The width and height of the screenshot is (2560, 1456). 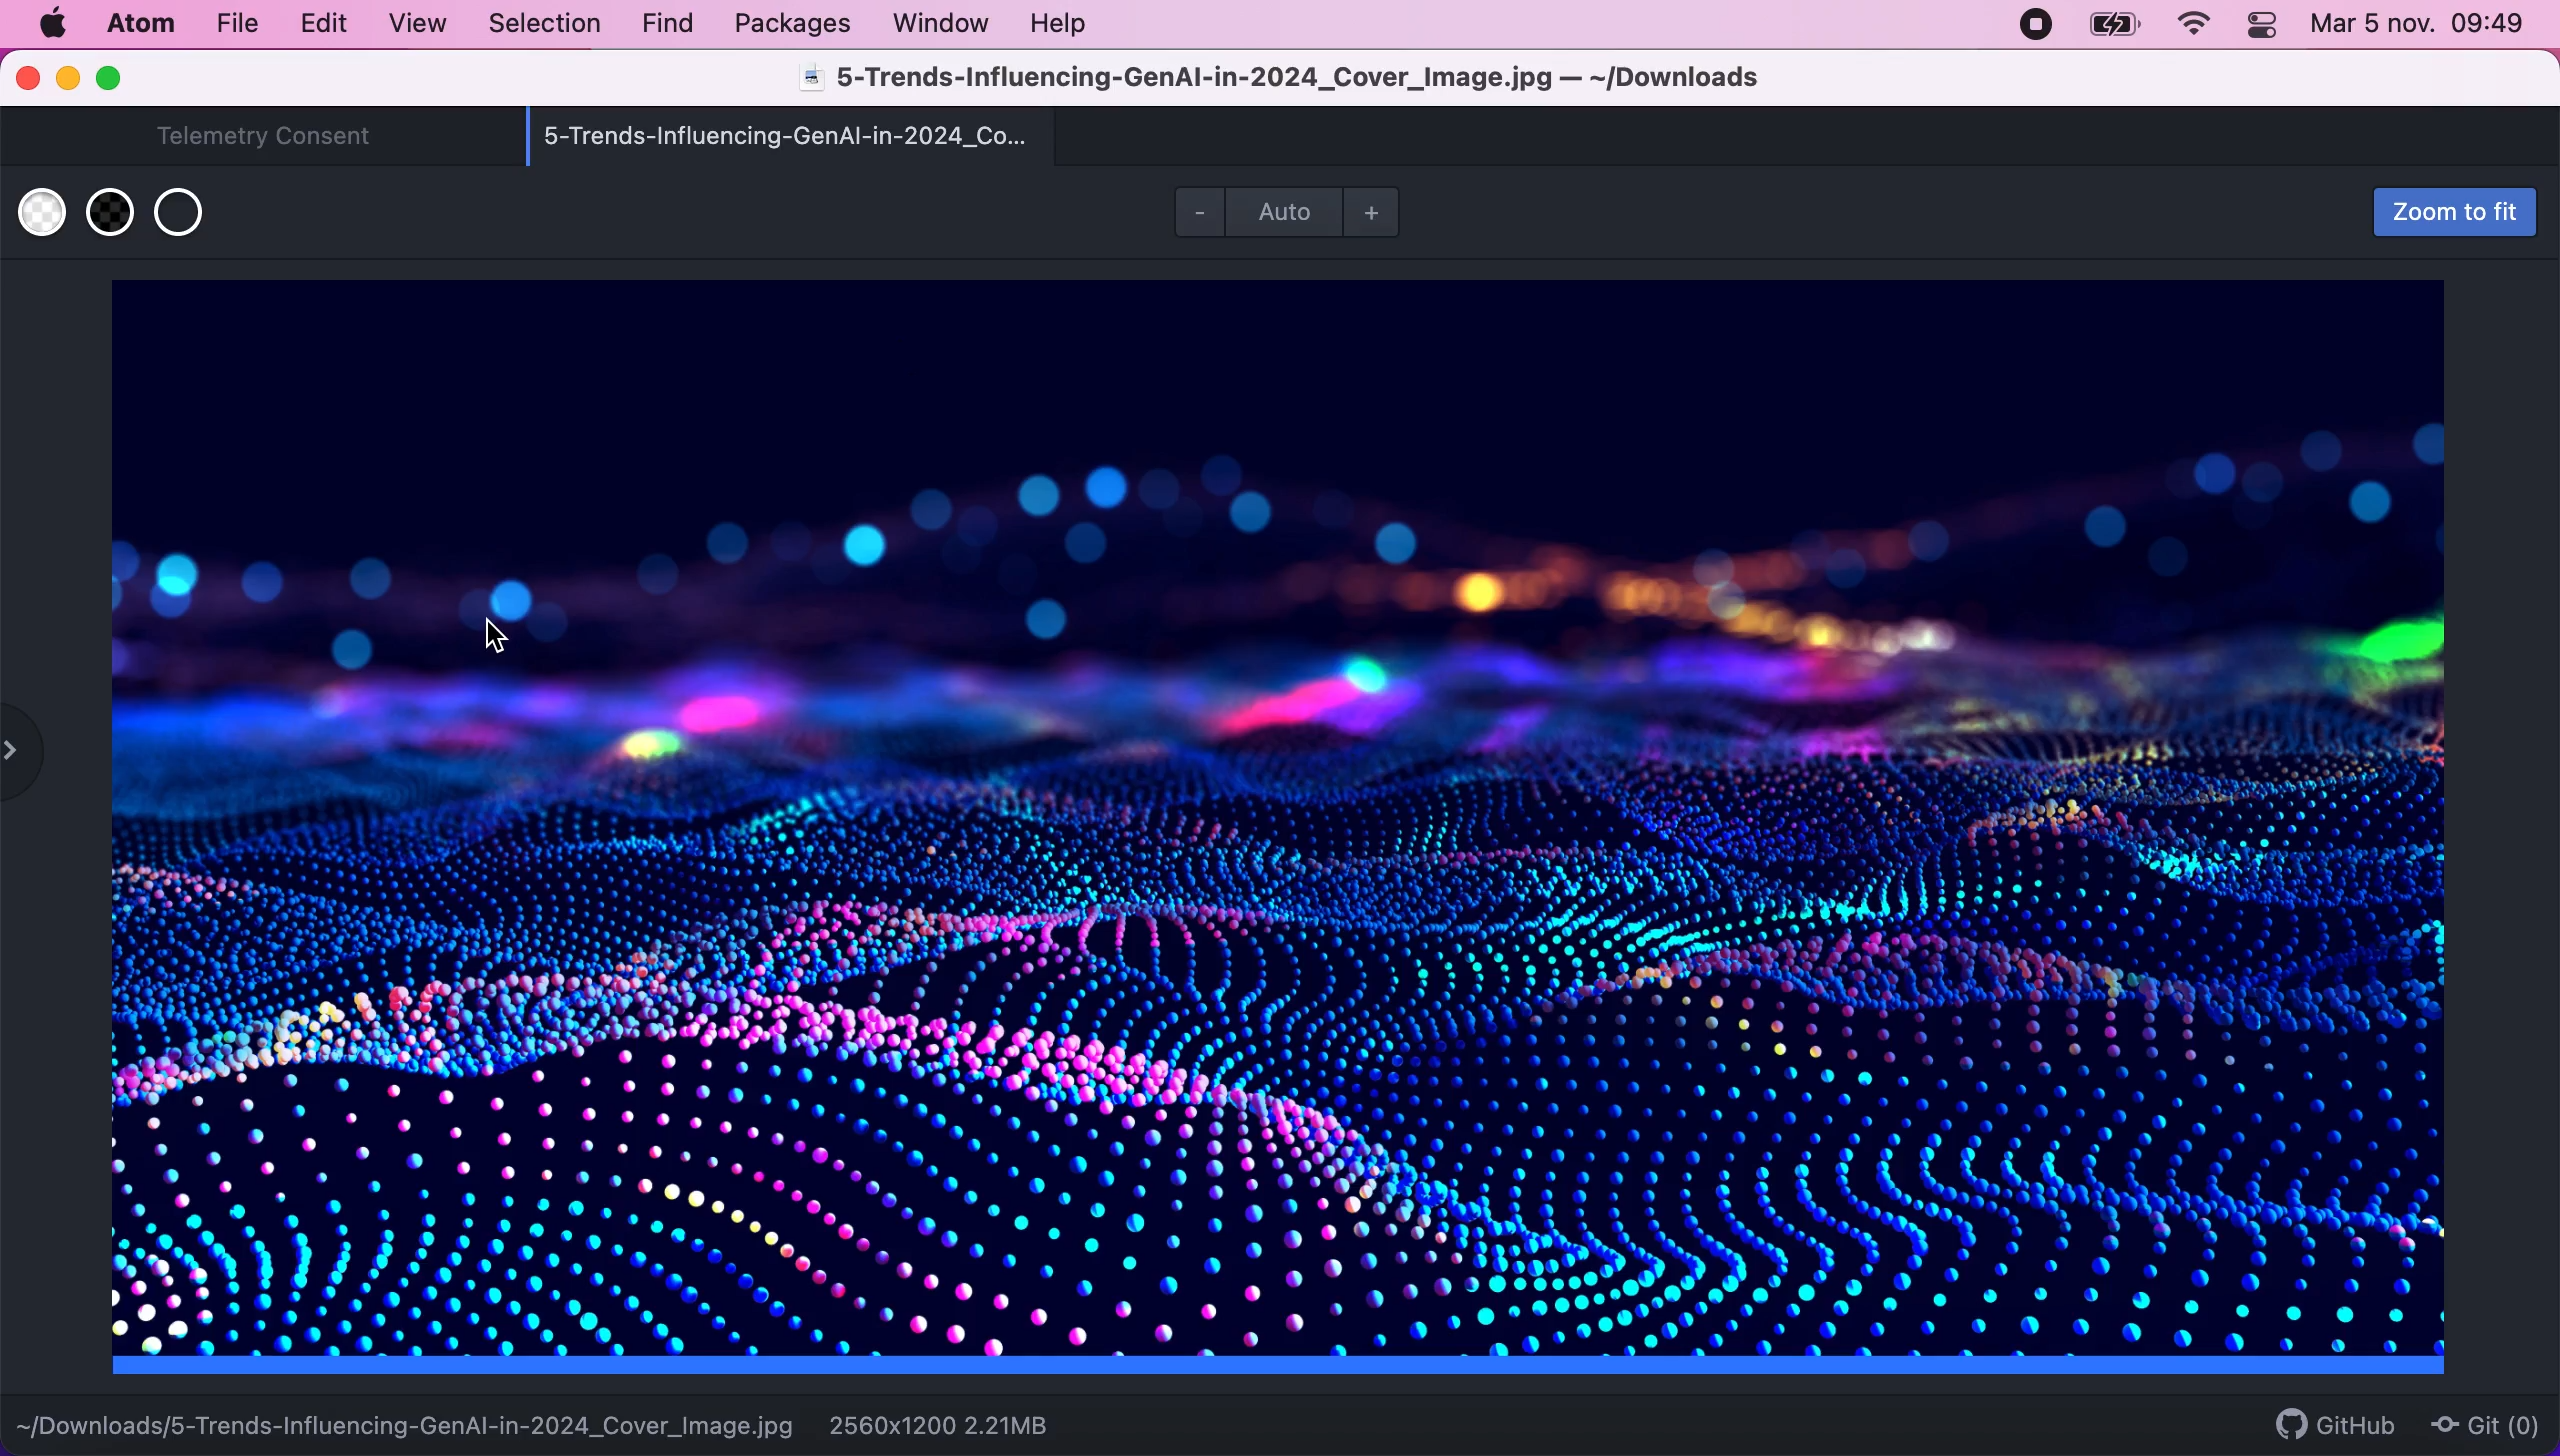 What do you see at coordinates (662, 23) in the screenshot?
I see `find` at bounding box center [662, 23].